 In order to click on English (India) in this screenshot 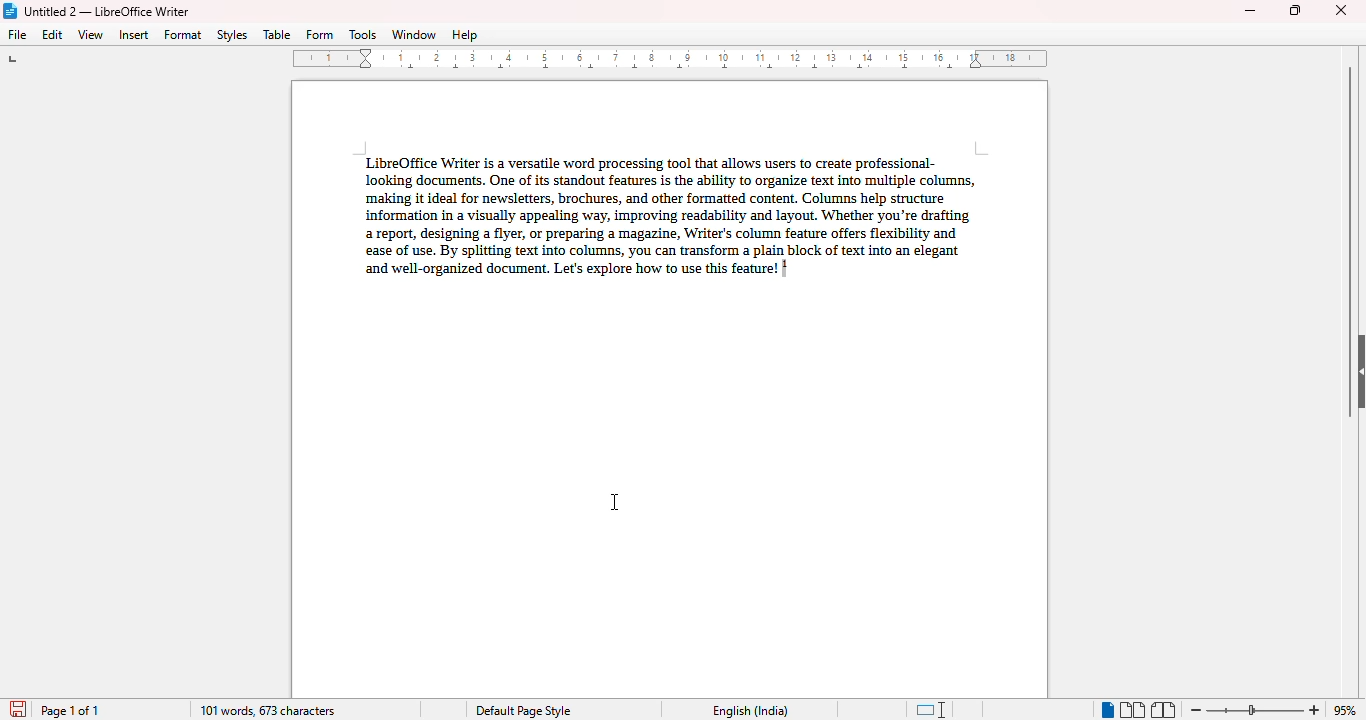, I will do `click(750, 711)`.